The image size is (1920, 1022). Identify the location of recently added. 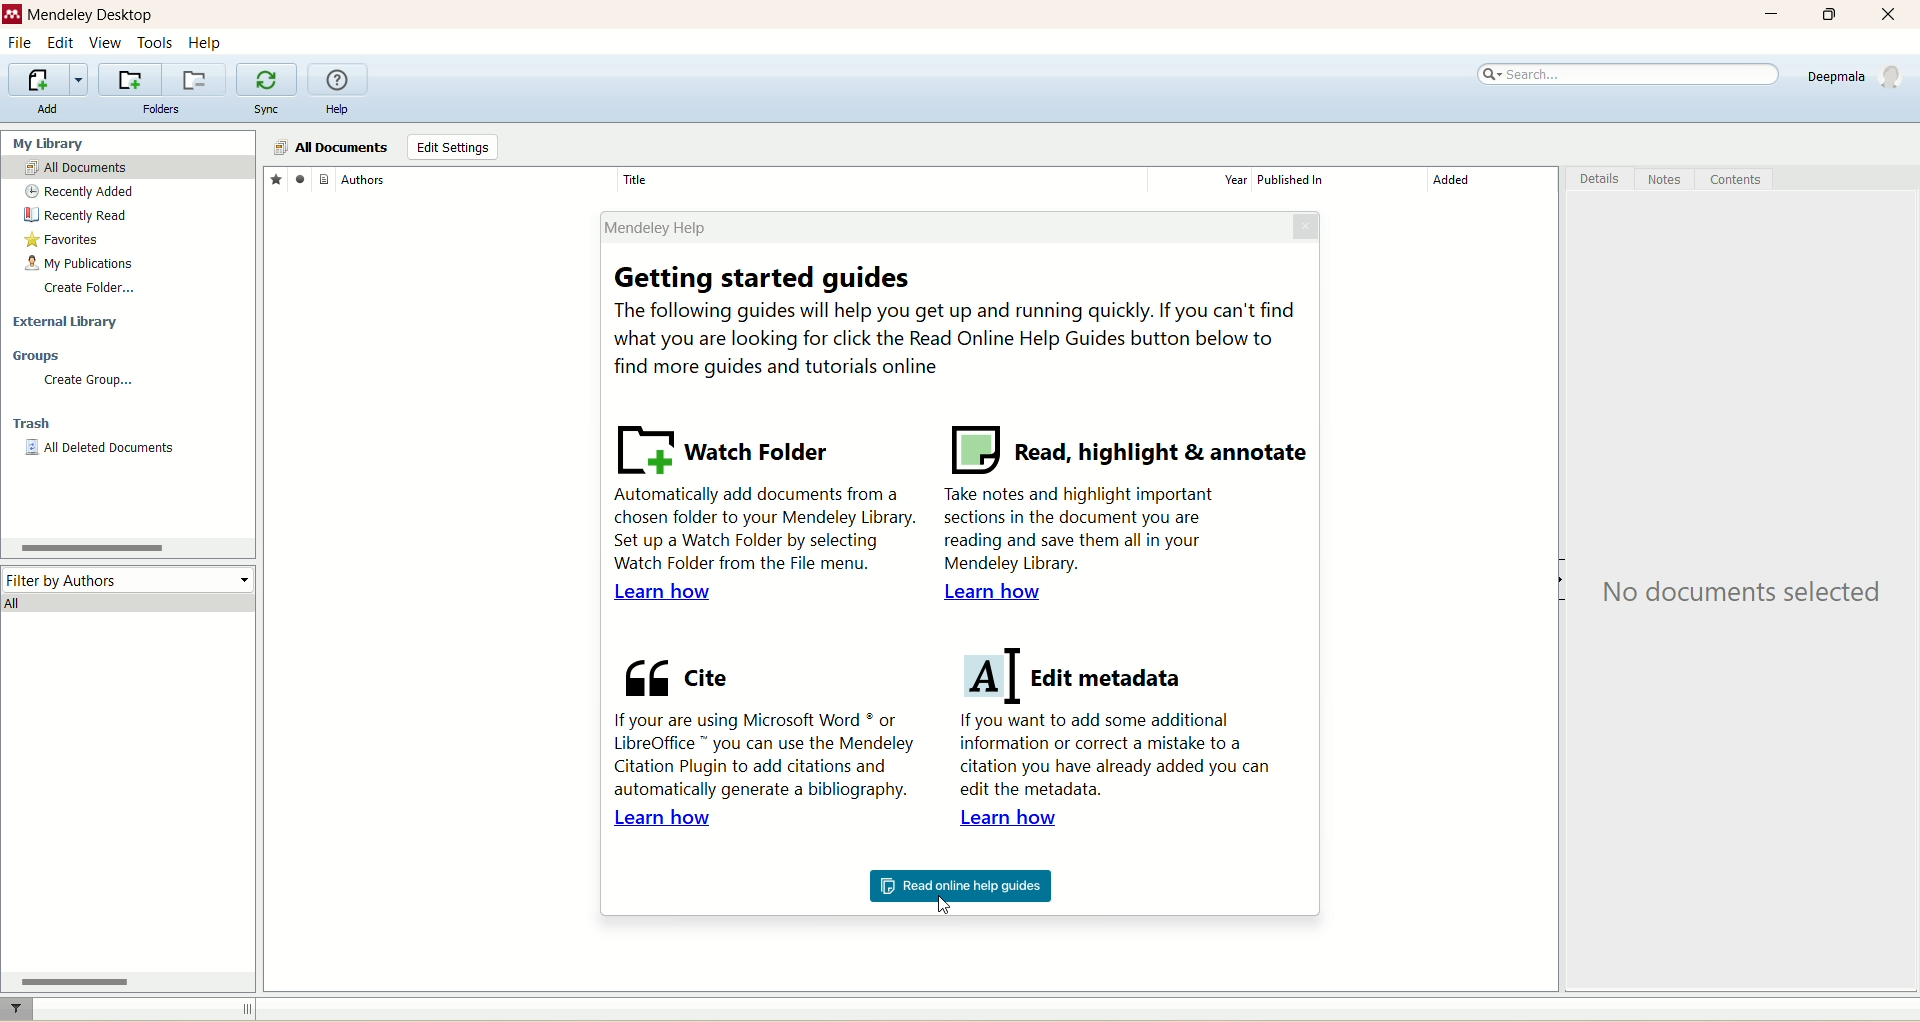
(79, 193).